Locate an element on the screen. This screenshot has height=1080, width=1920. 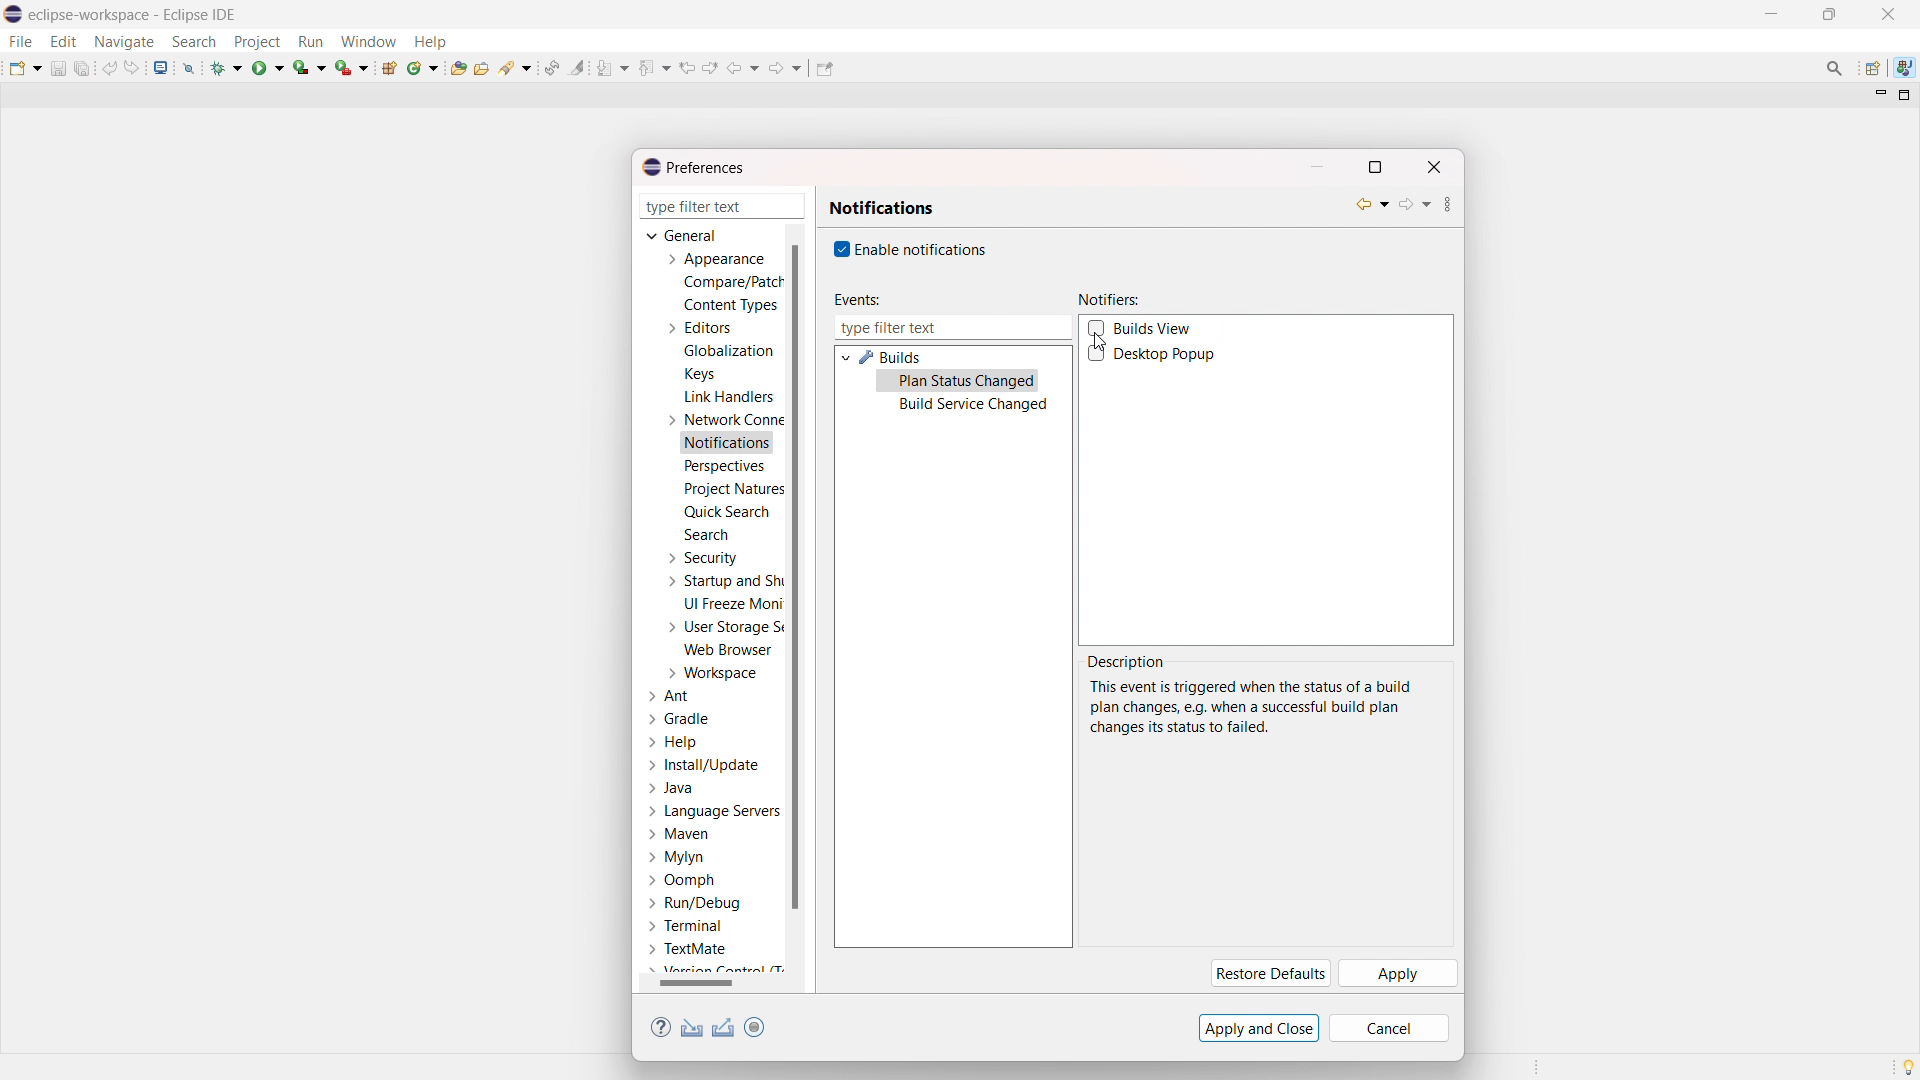
project natures is located at coordinates (732, 488).